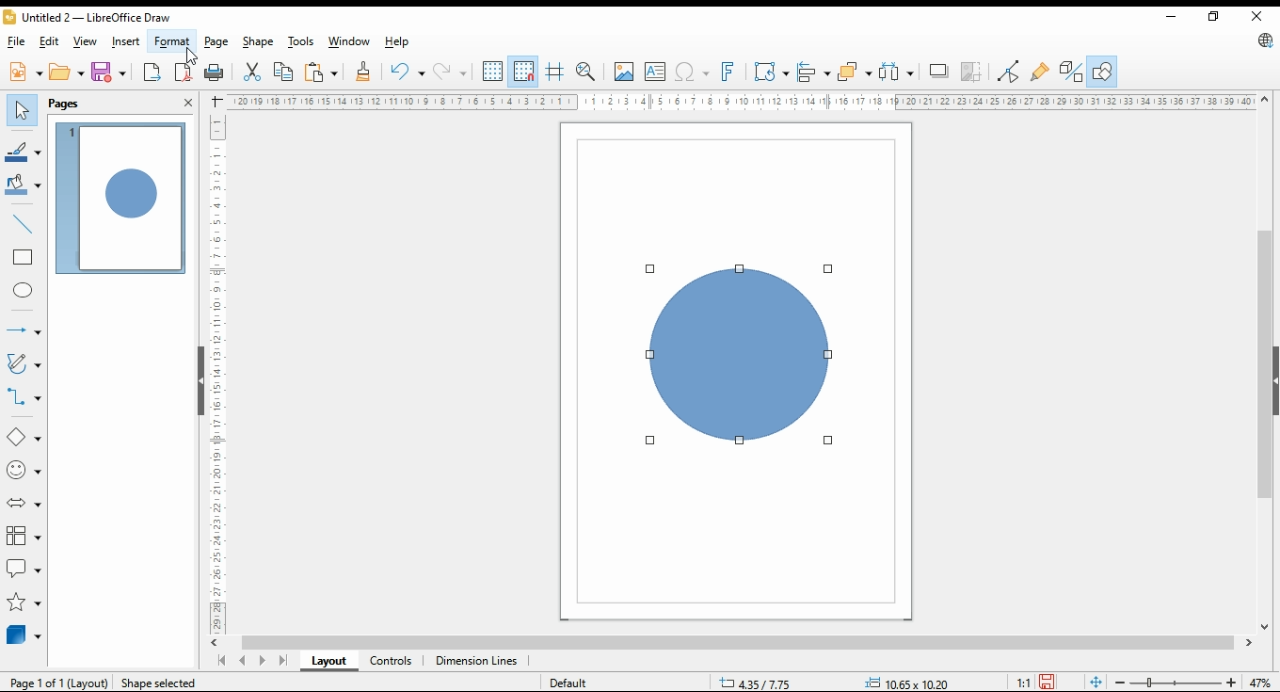  I want to click on rectangle, so click(23, 258).